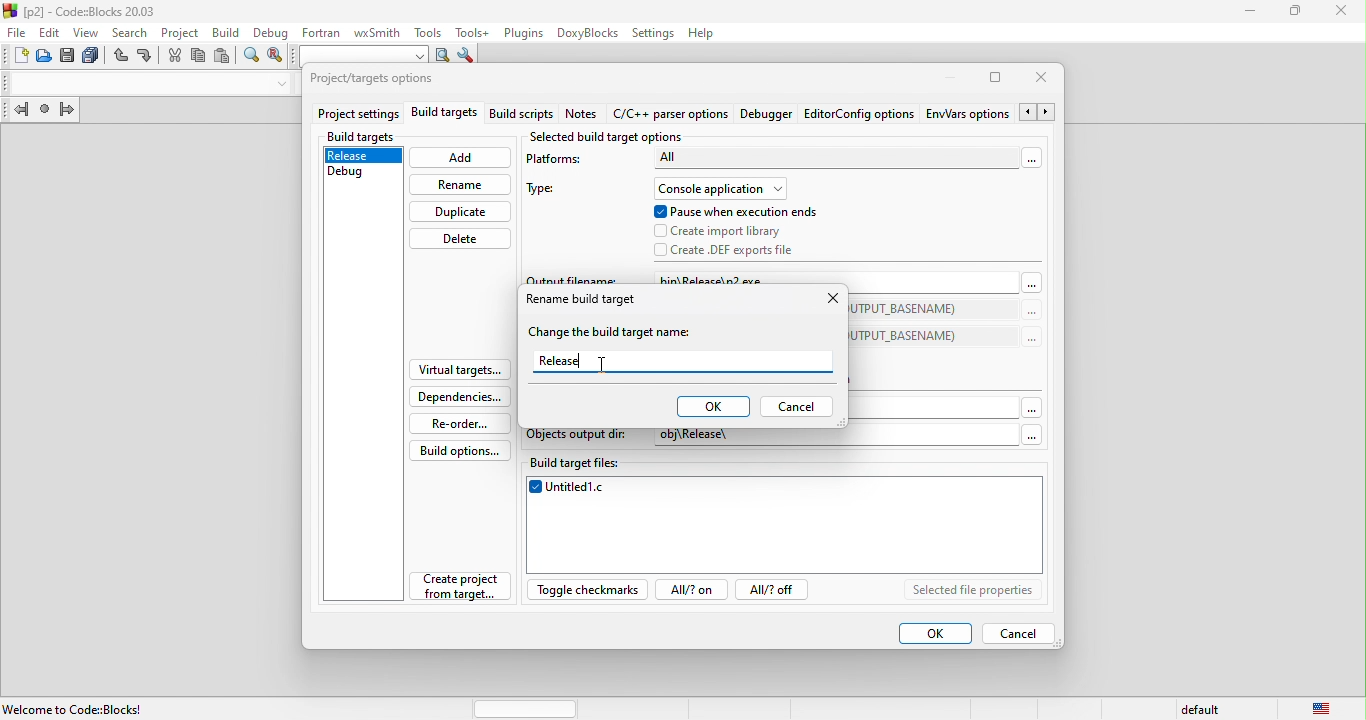 This screenshot has height=720, width=1366. Describe the element at coordinates (1296, 12) in the screenshot. I see `maximize` at that location.